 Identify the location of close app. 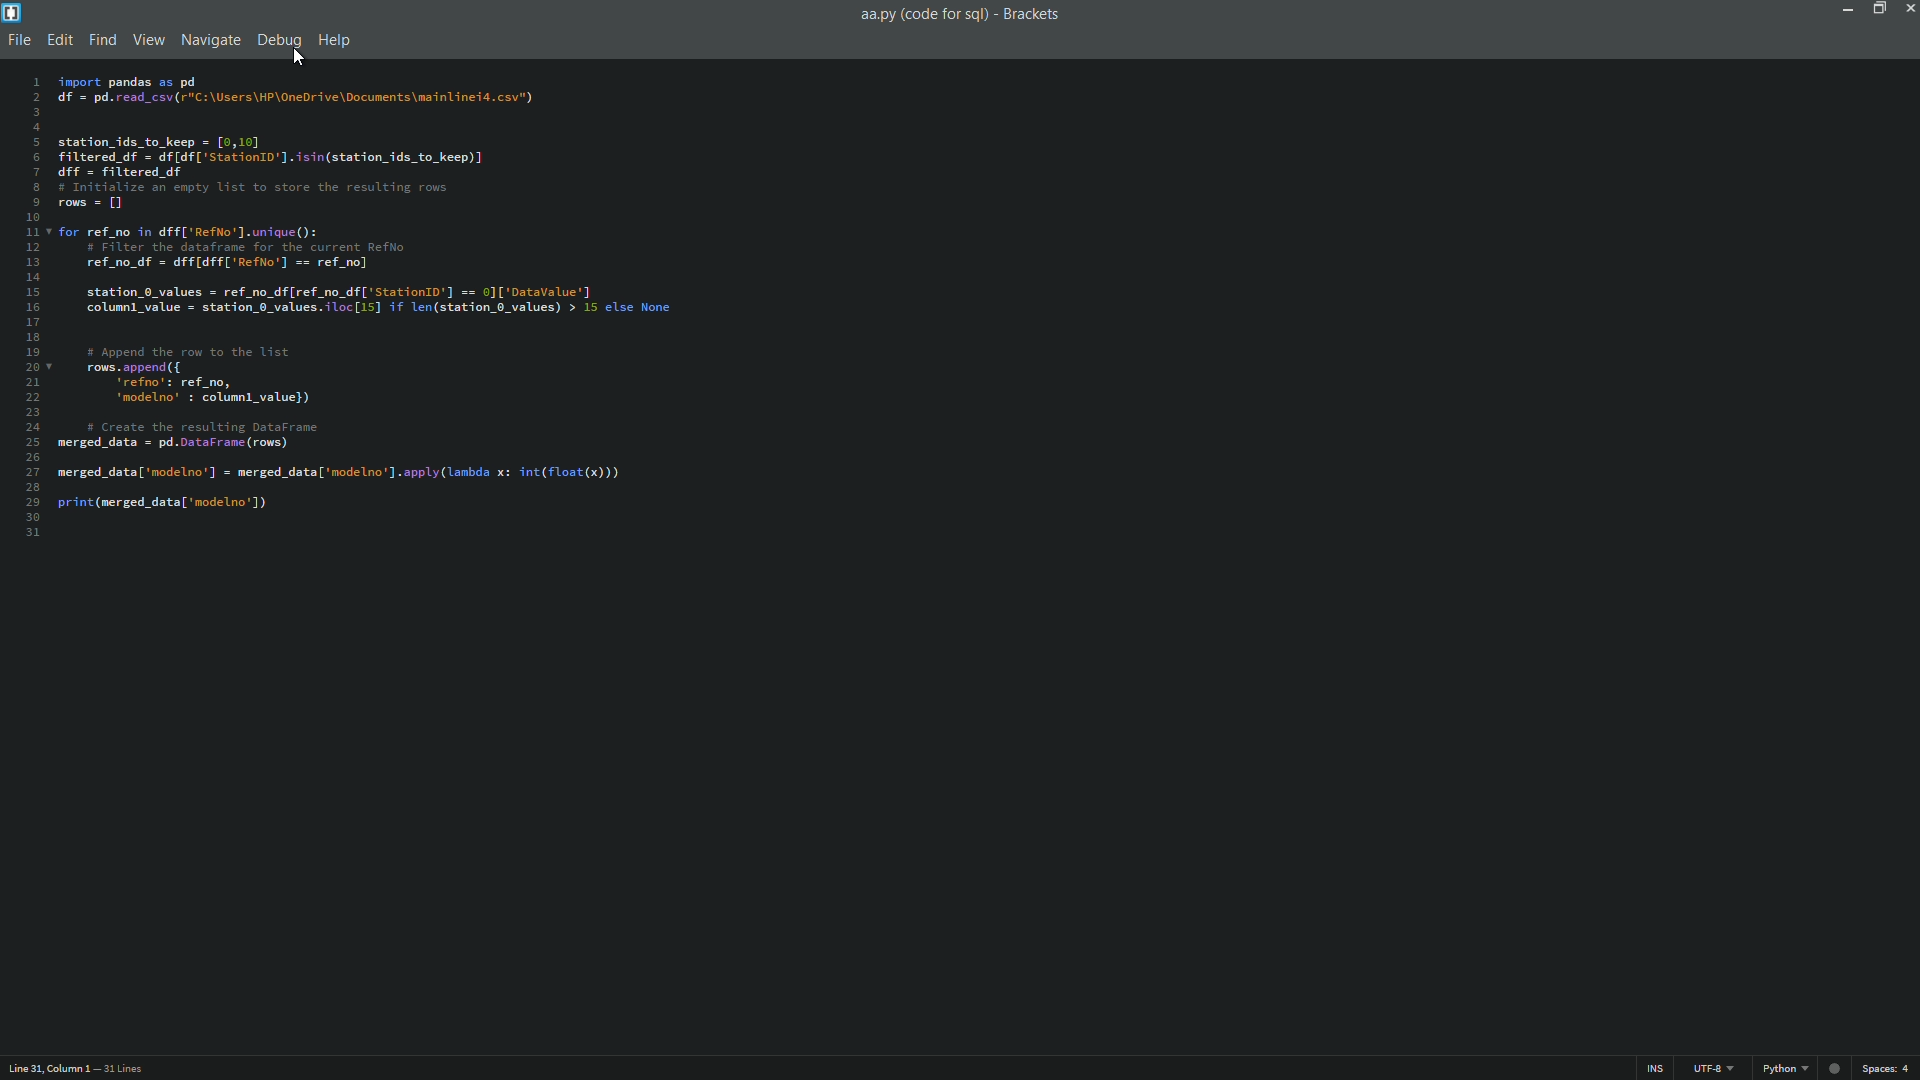
(1908, 8).